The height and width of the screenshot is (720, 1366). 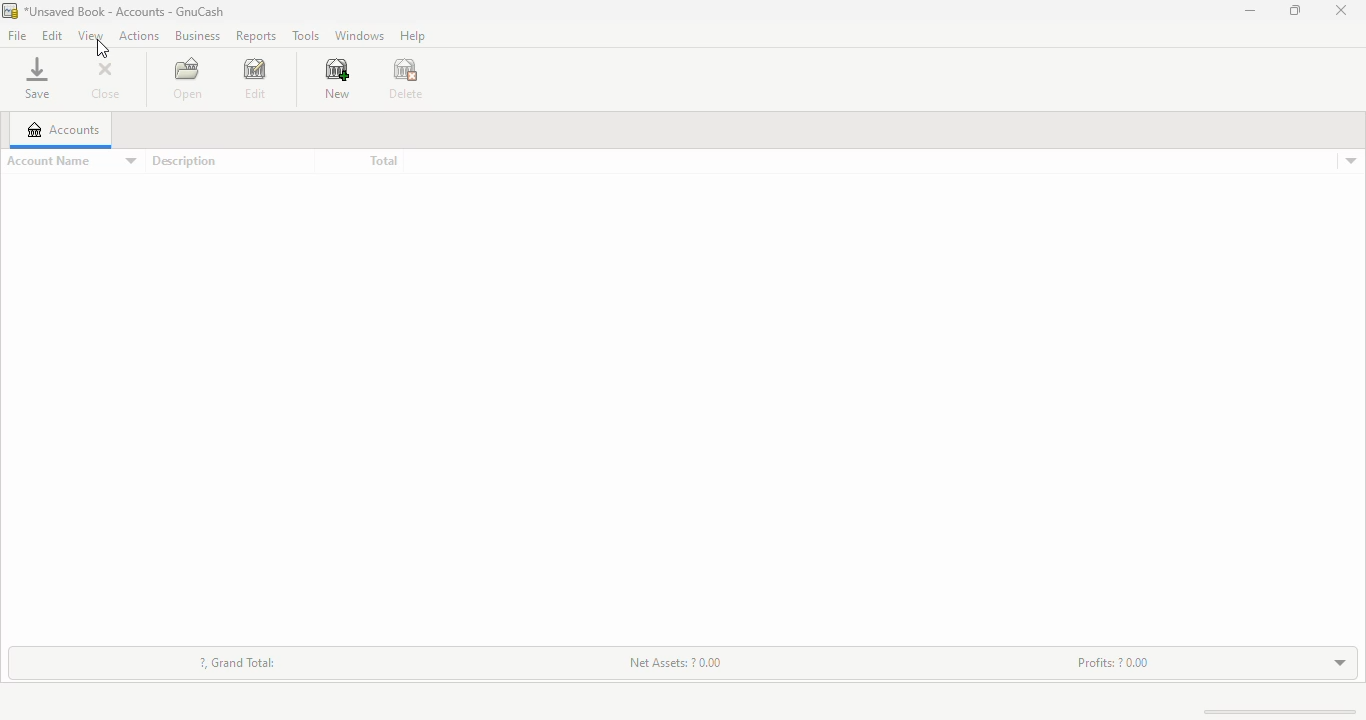 What do you see at coordinates (90, 35) in the screenshot?
I see `view` at bounding box center [90, 35].